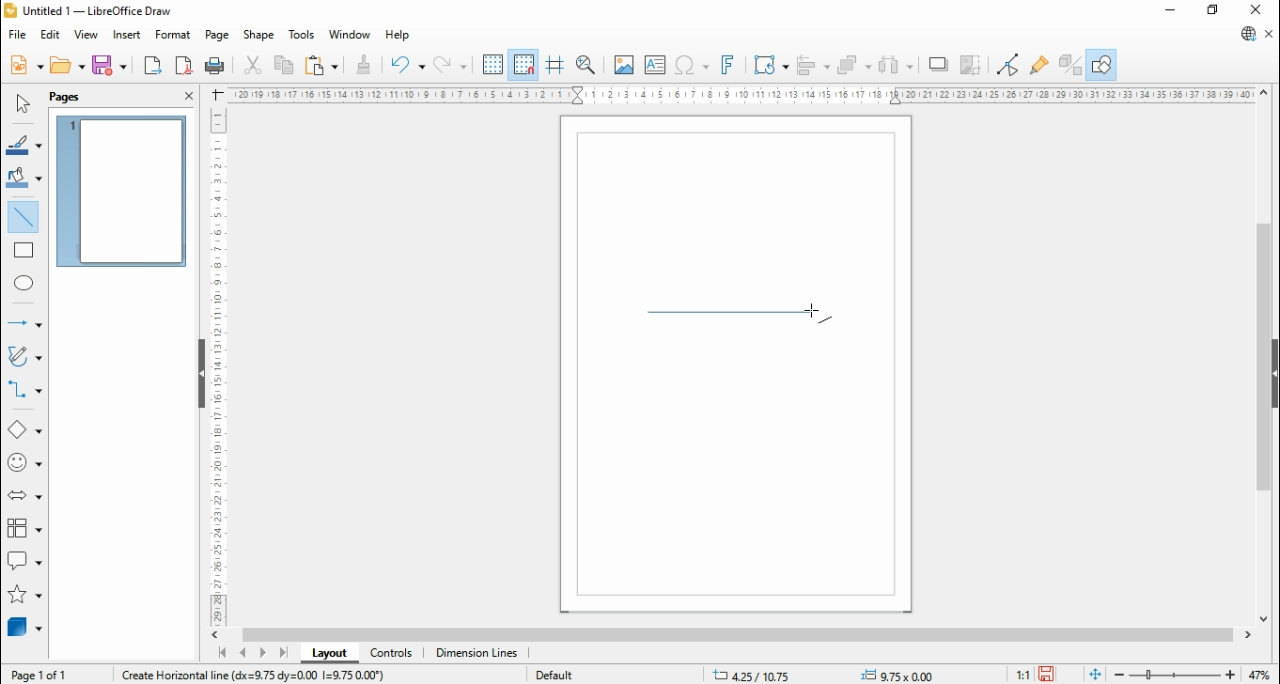 The image size is (1280, 684). I want to click on clone formatting, so click(362, 64).